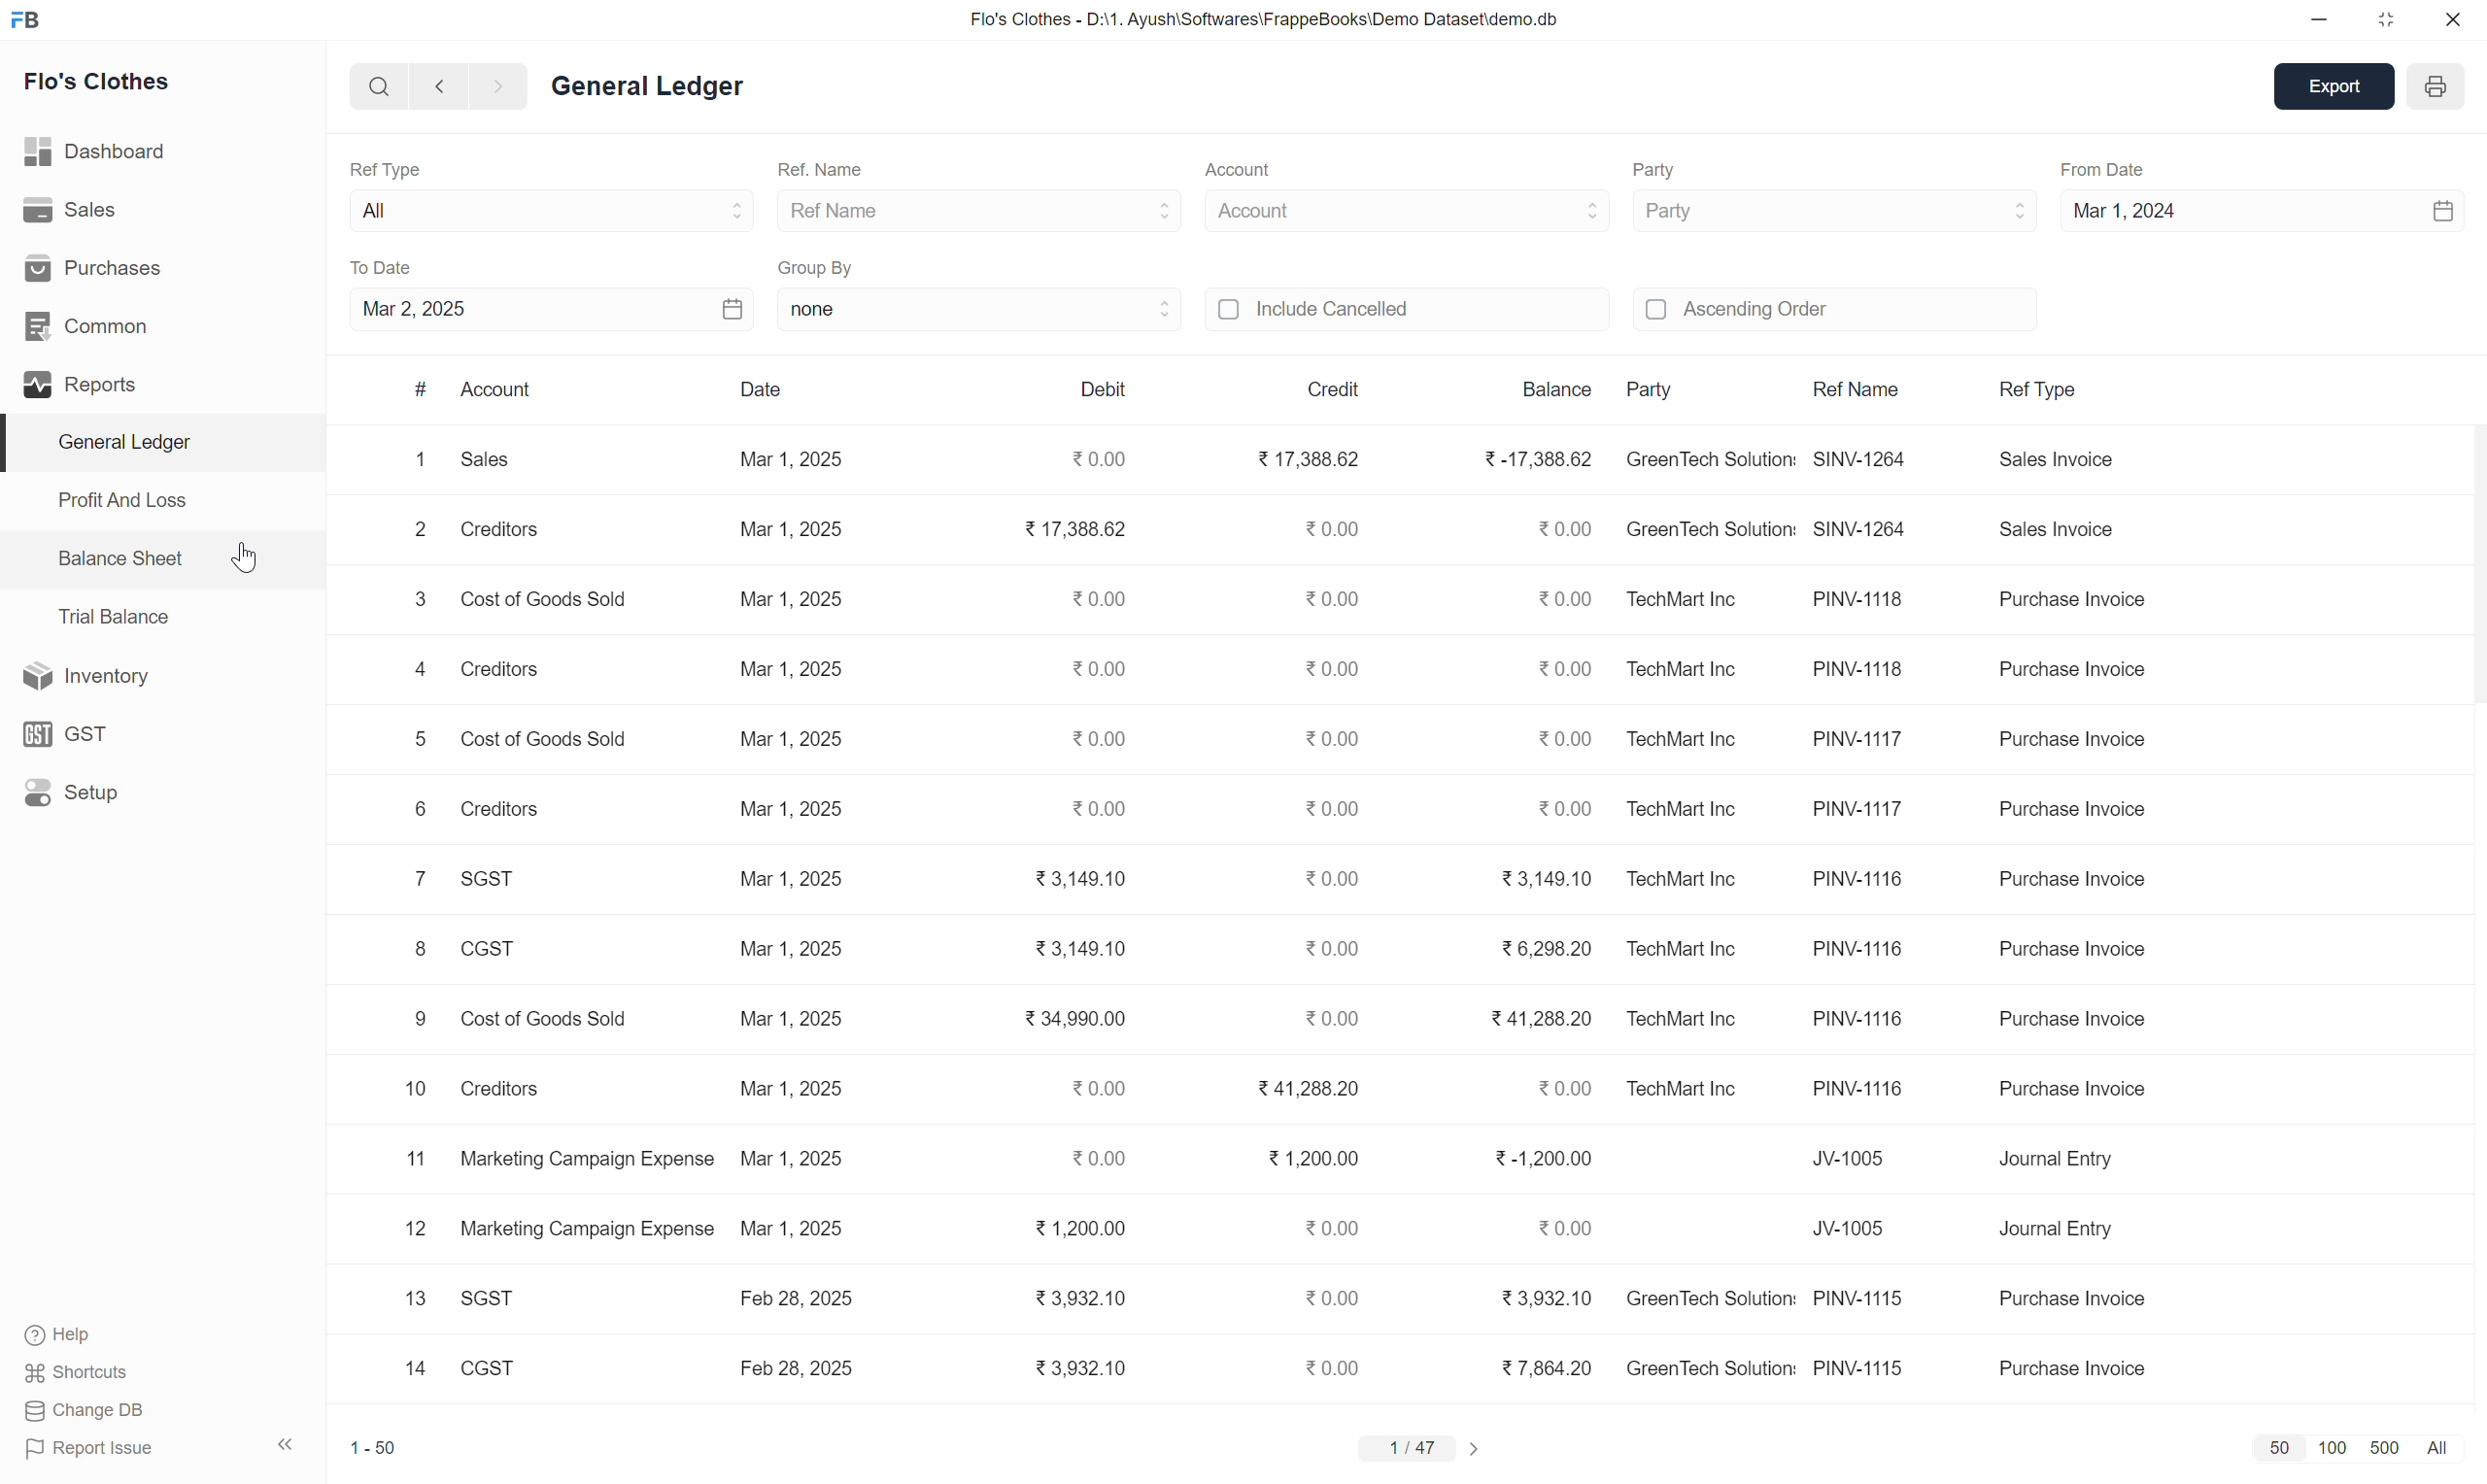  I want to click on Off, so click(1655, 306).